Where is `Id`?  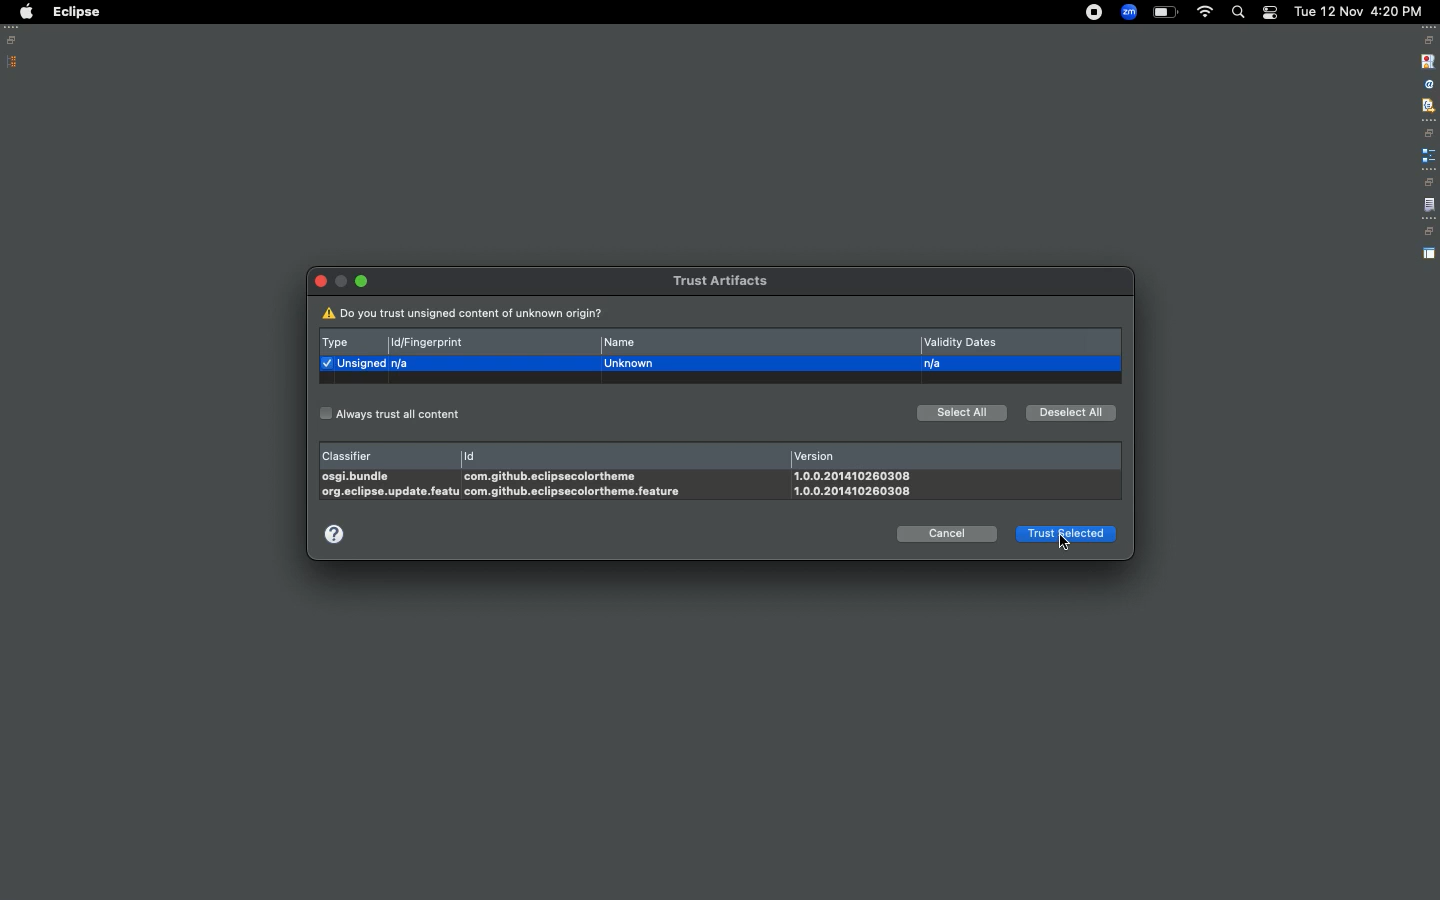 Id is located at coordinates (574, 472).